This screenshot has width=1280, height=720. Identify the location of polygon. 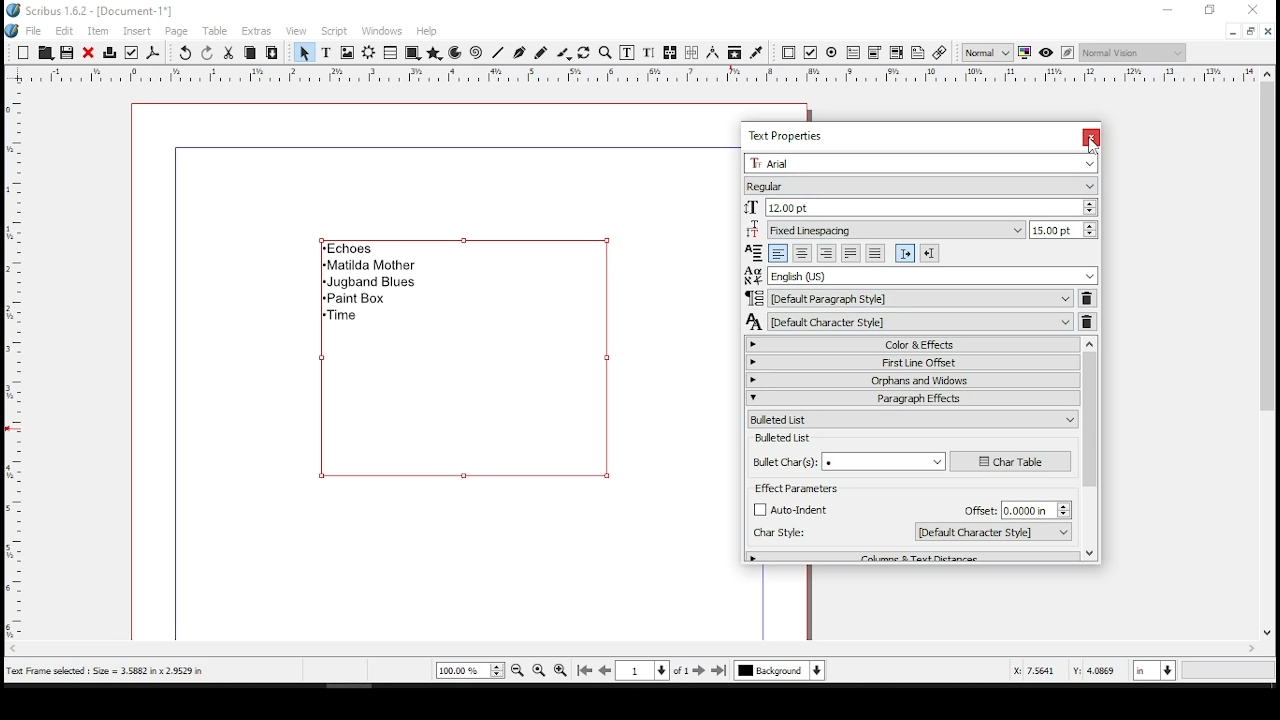
(435, 54).